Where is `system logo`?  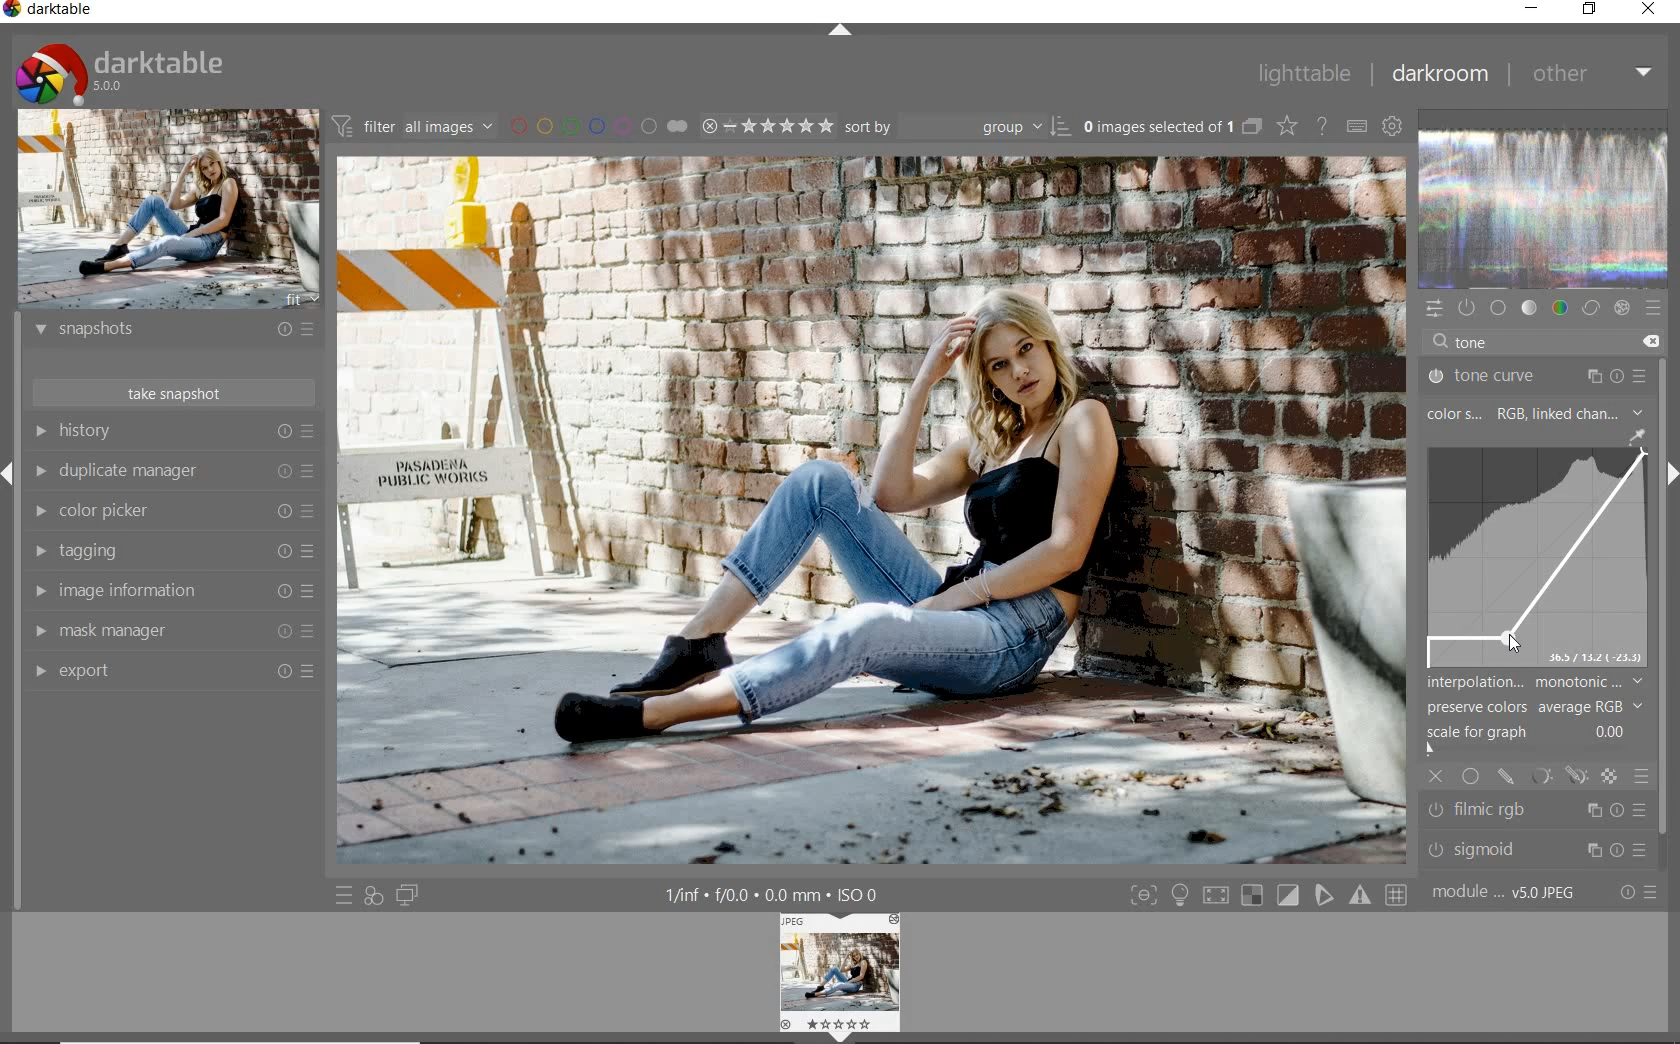 system logo is located at coordinates (121, 72).